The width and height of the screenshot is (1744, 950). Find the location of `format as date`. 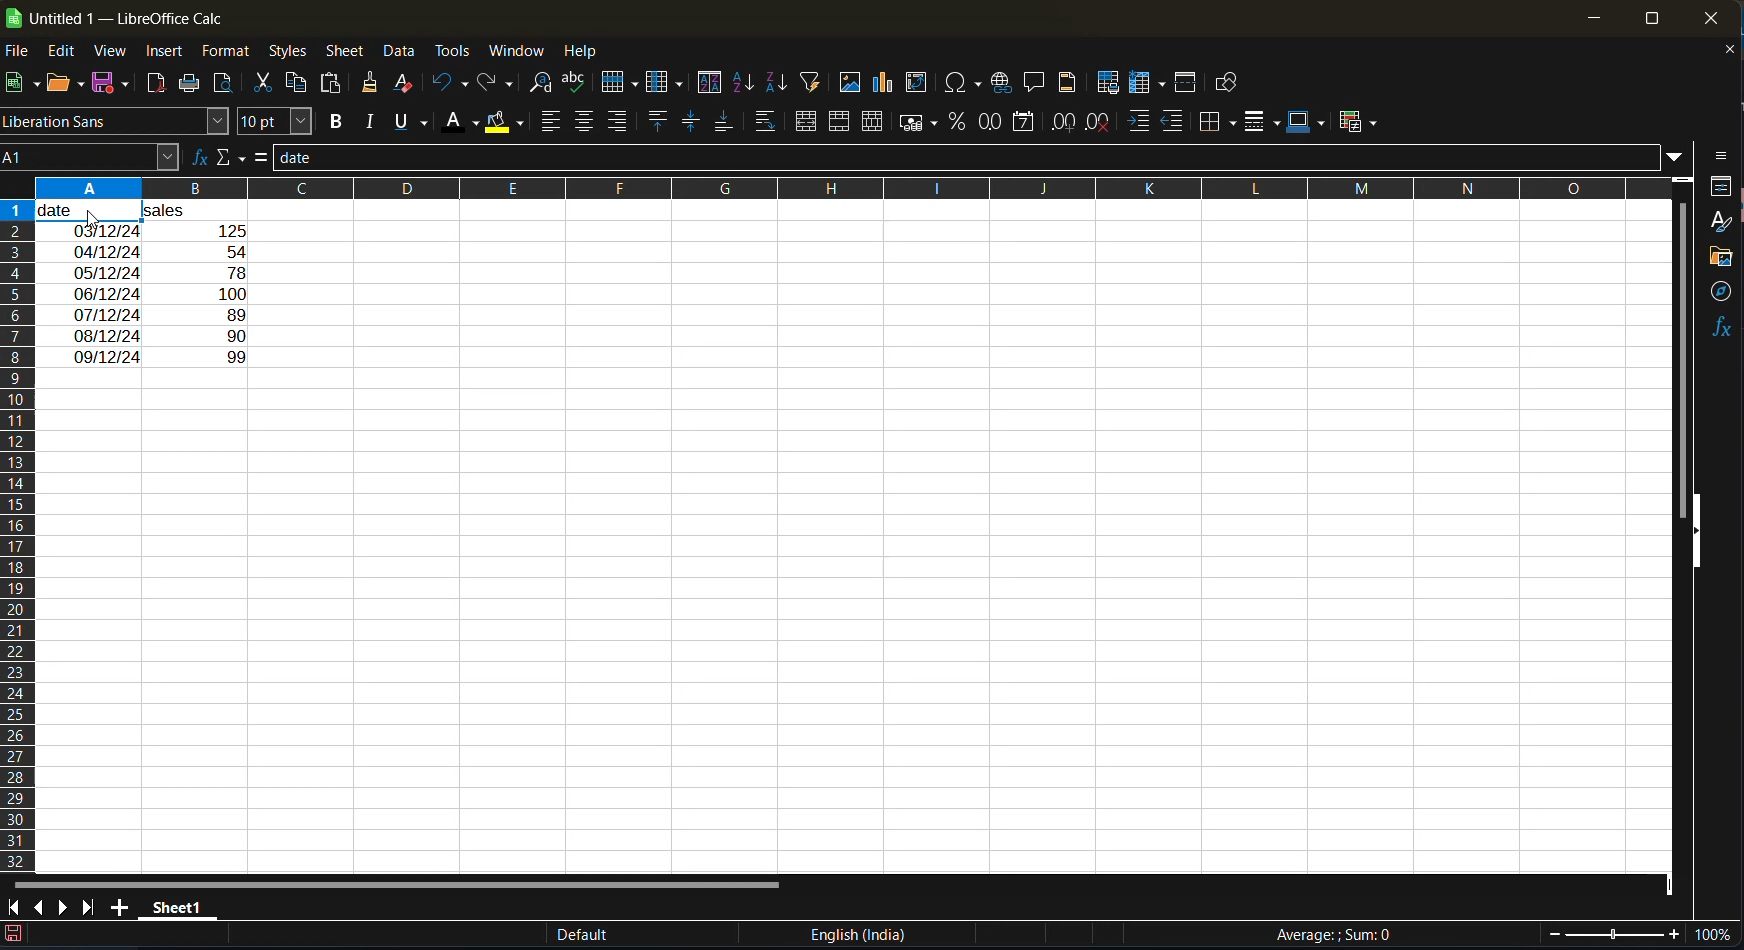

format as date is located at coordinates (1029, 123).